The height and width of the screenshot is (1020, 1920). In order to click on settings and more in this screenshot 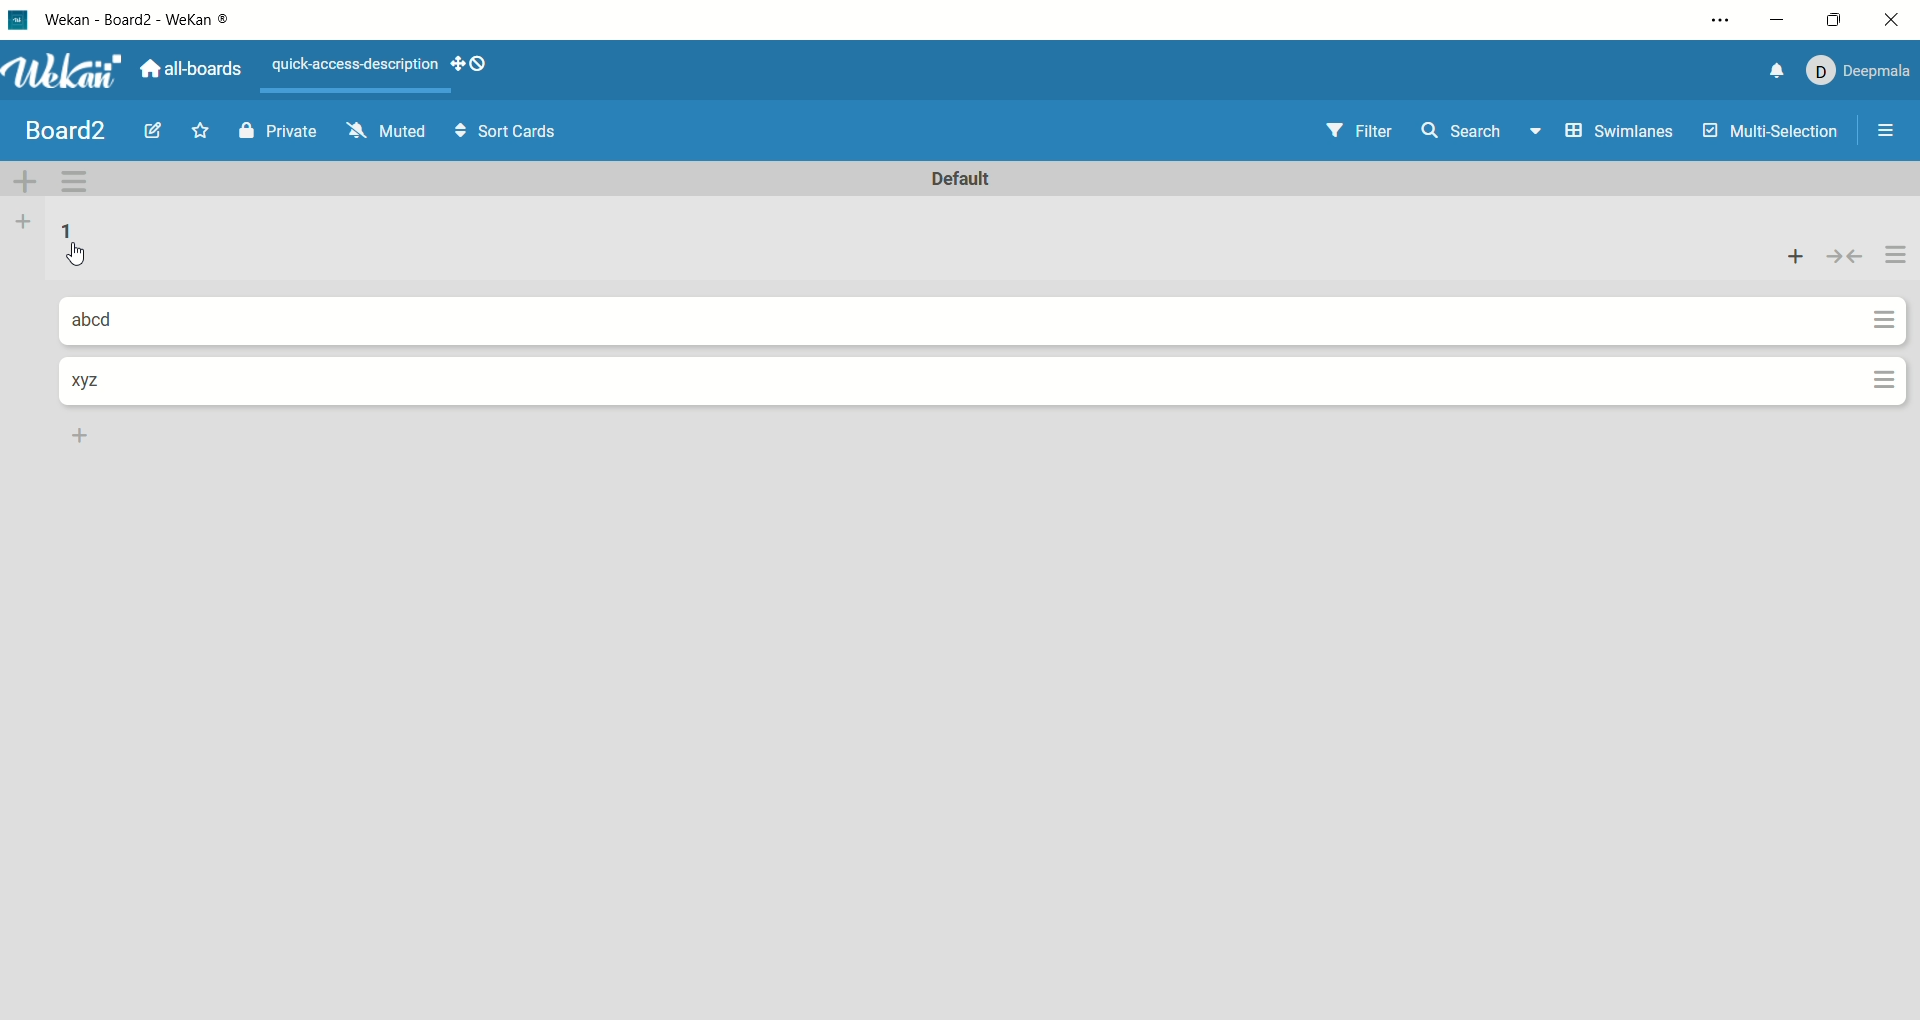, I will do `click(1719, 23)`.